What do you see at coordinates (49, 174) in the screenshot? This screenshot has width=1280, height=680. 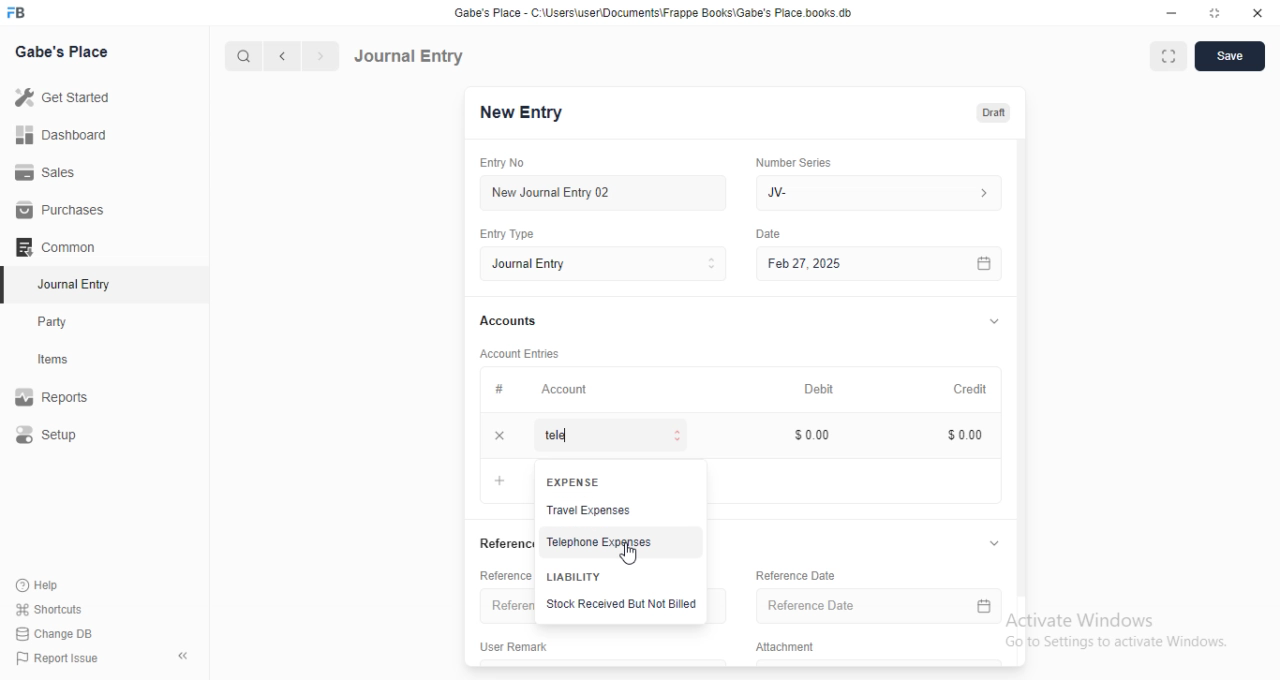 I see `Sales` at bounding box center [49, 174].